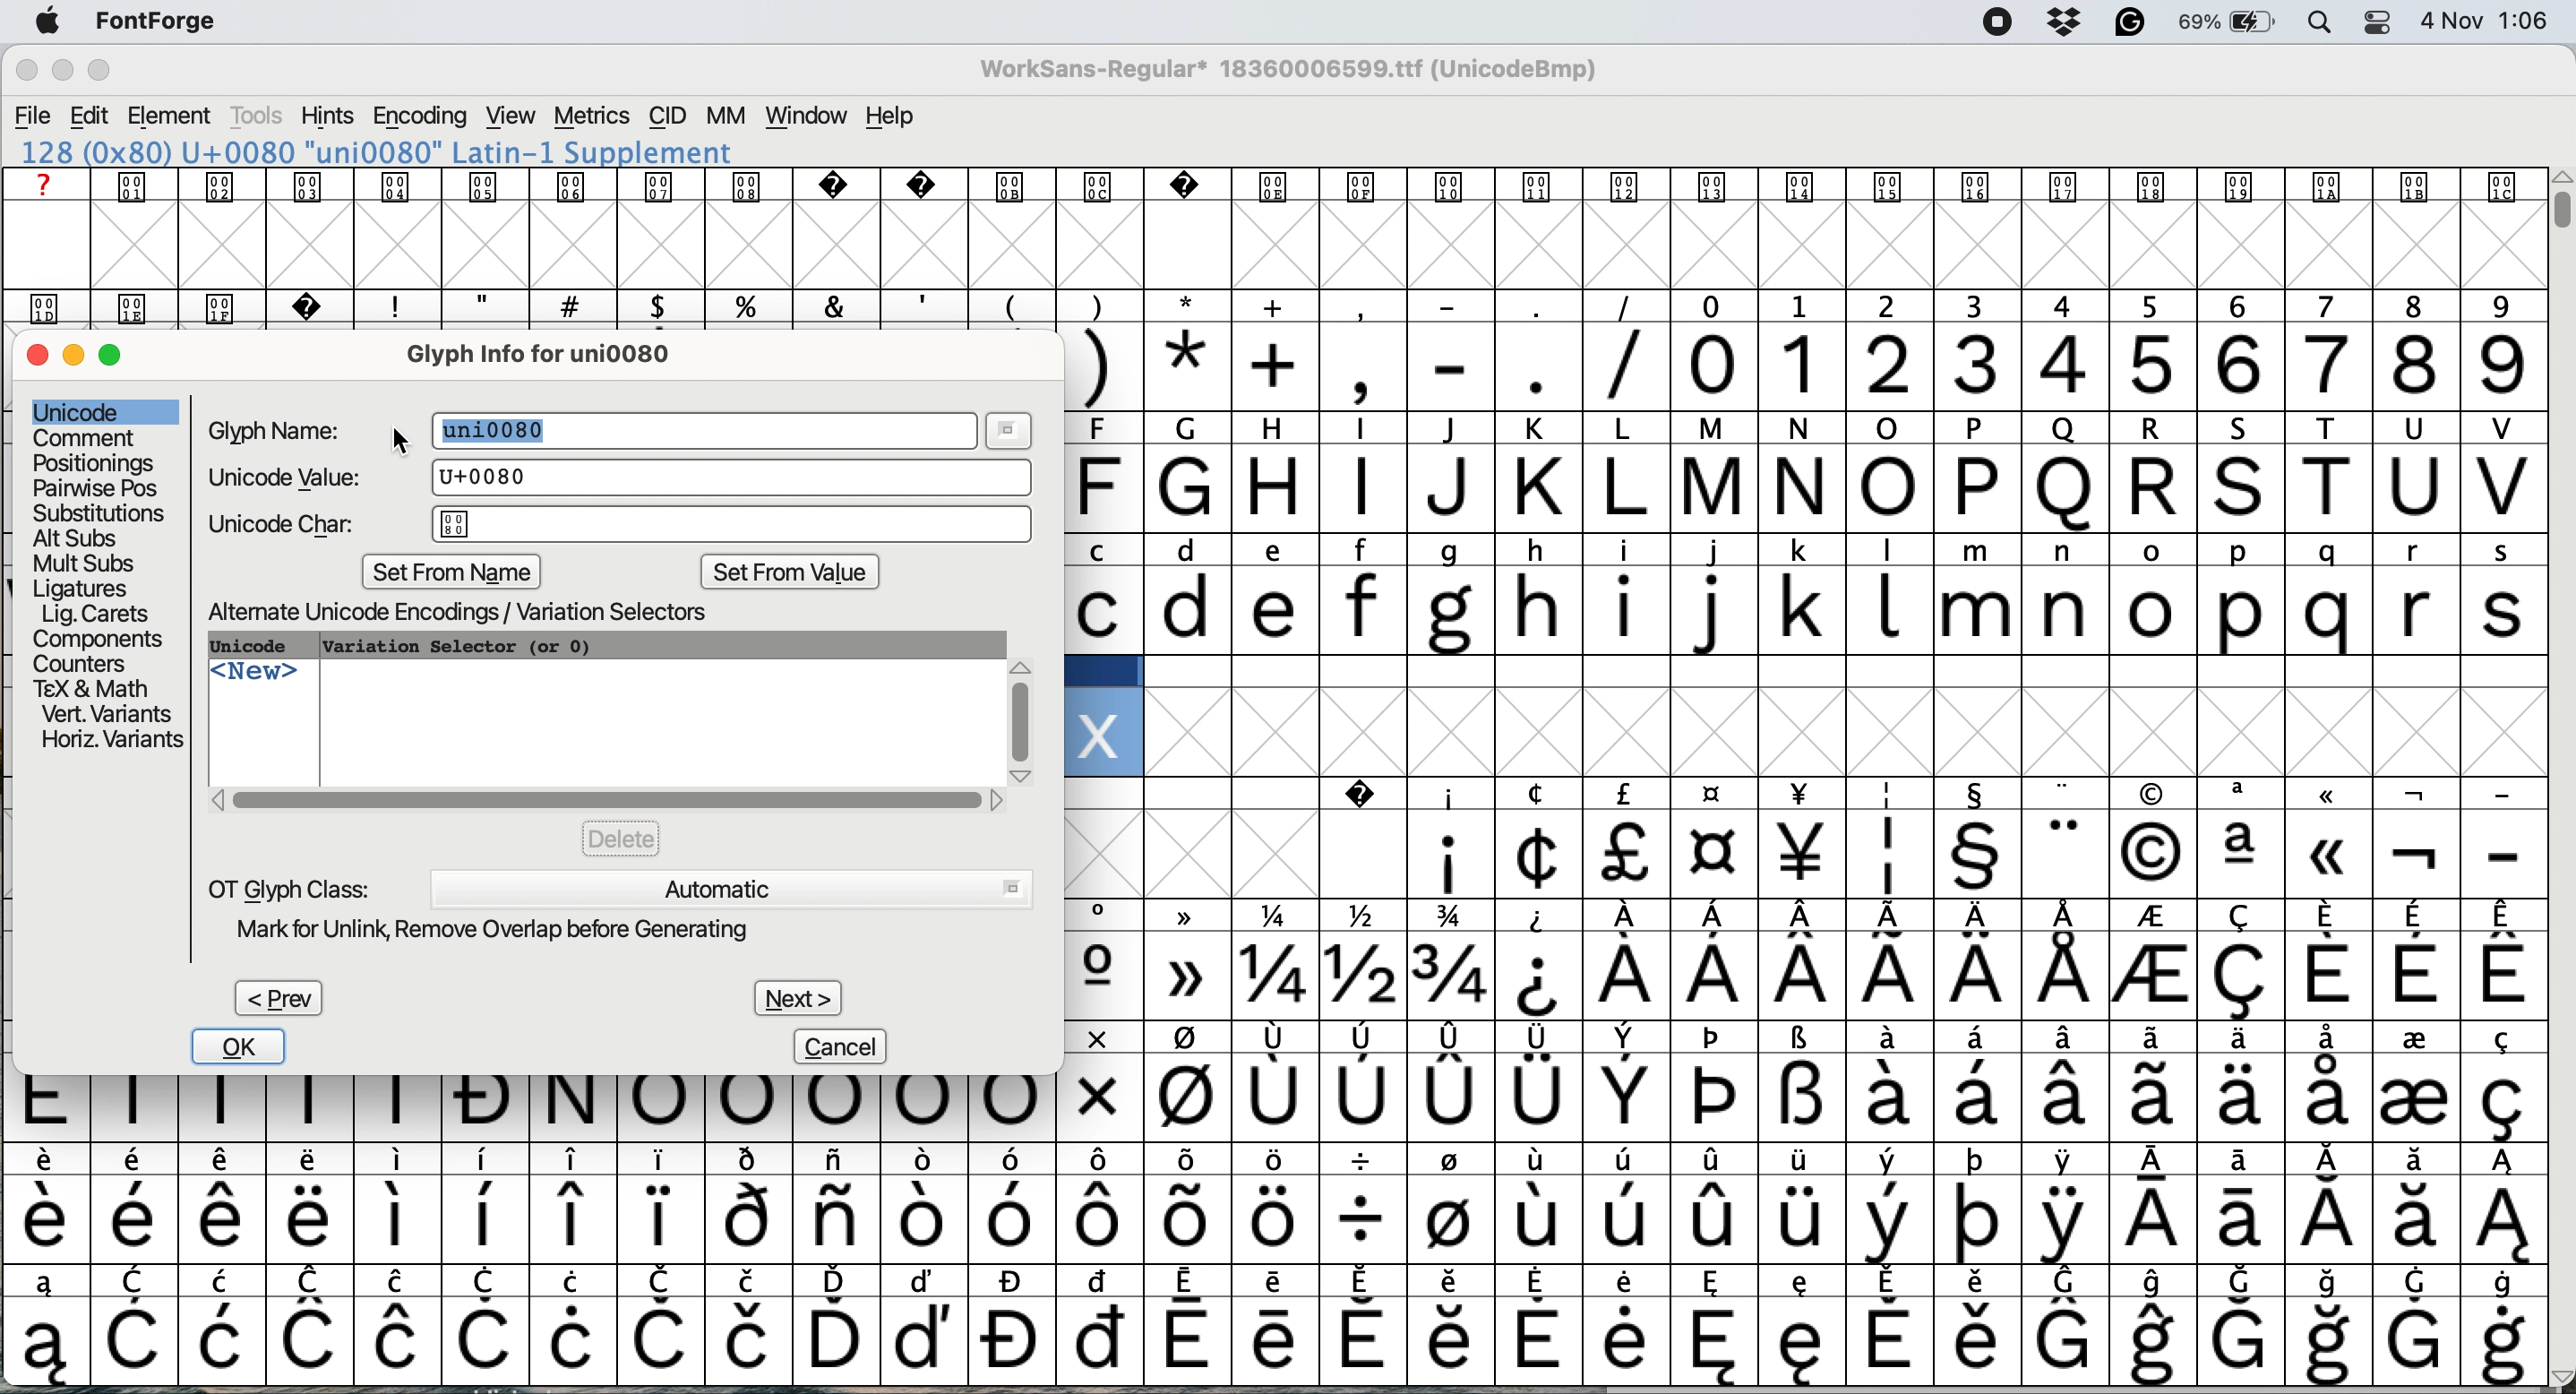 Image resolution: width=2576 pixels, height=1394 pixels. I want to click on grammarly, so click(2127, 23).